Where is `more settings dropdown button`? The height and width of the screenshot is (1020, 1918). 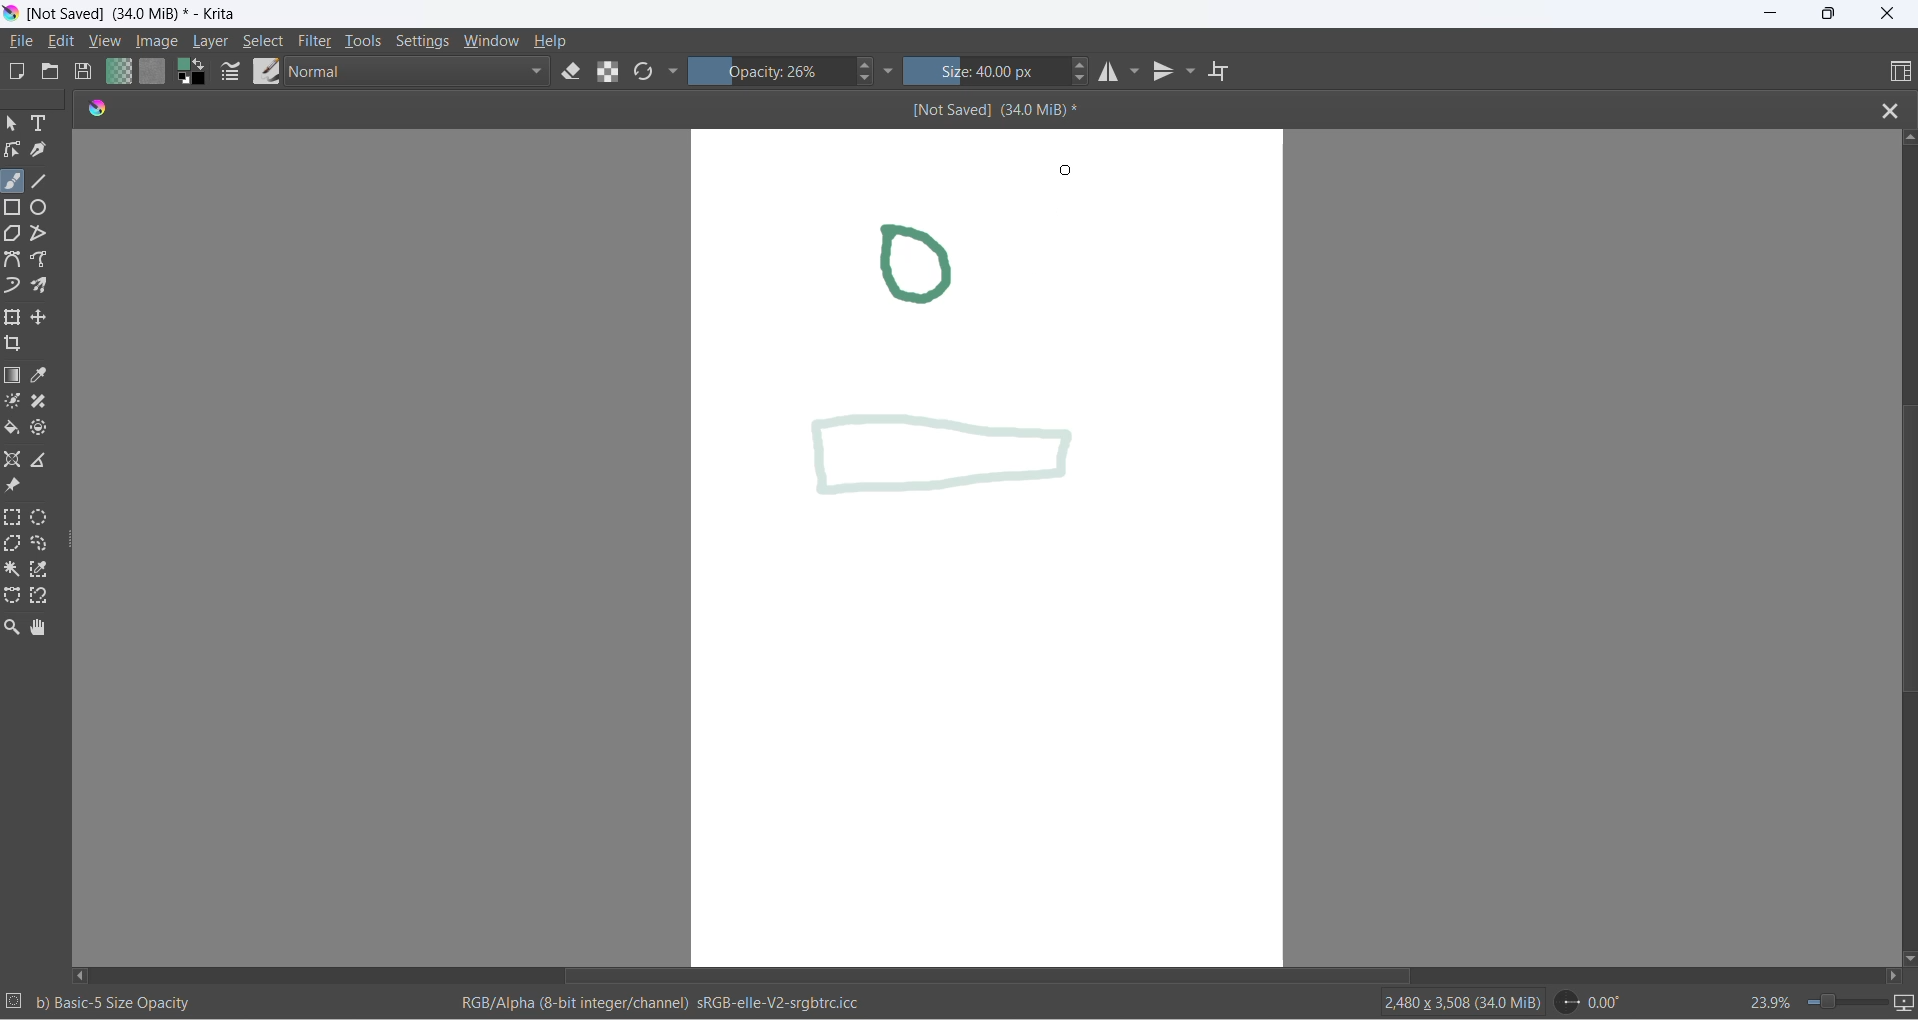 more settings dropdown button is located at coordinates (676, 75).